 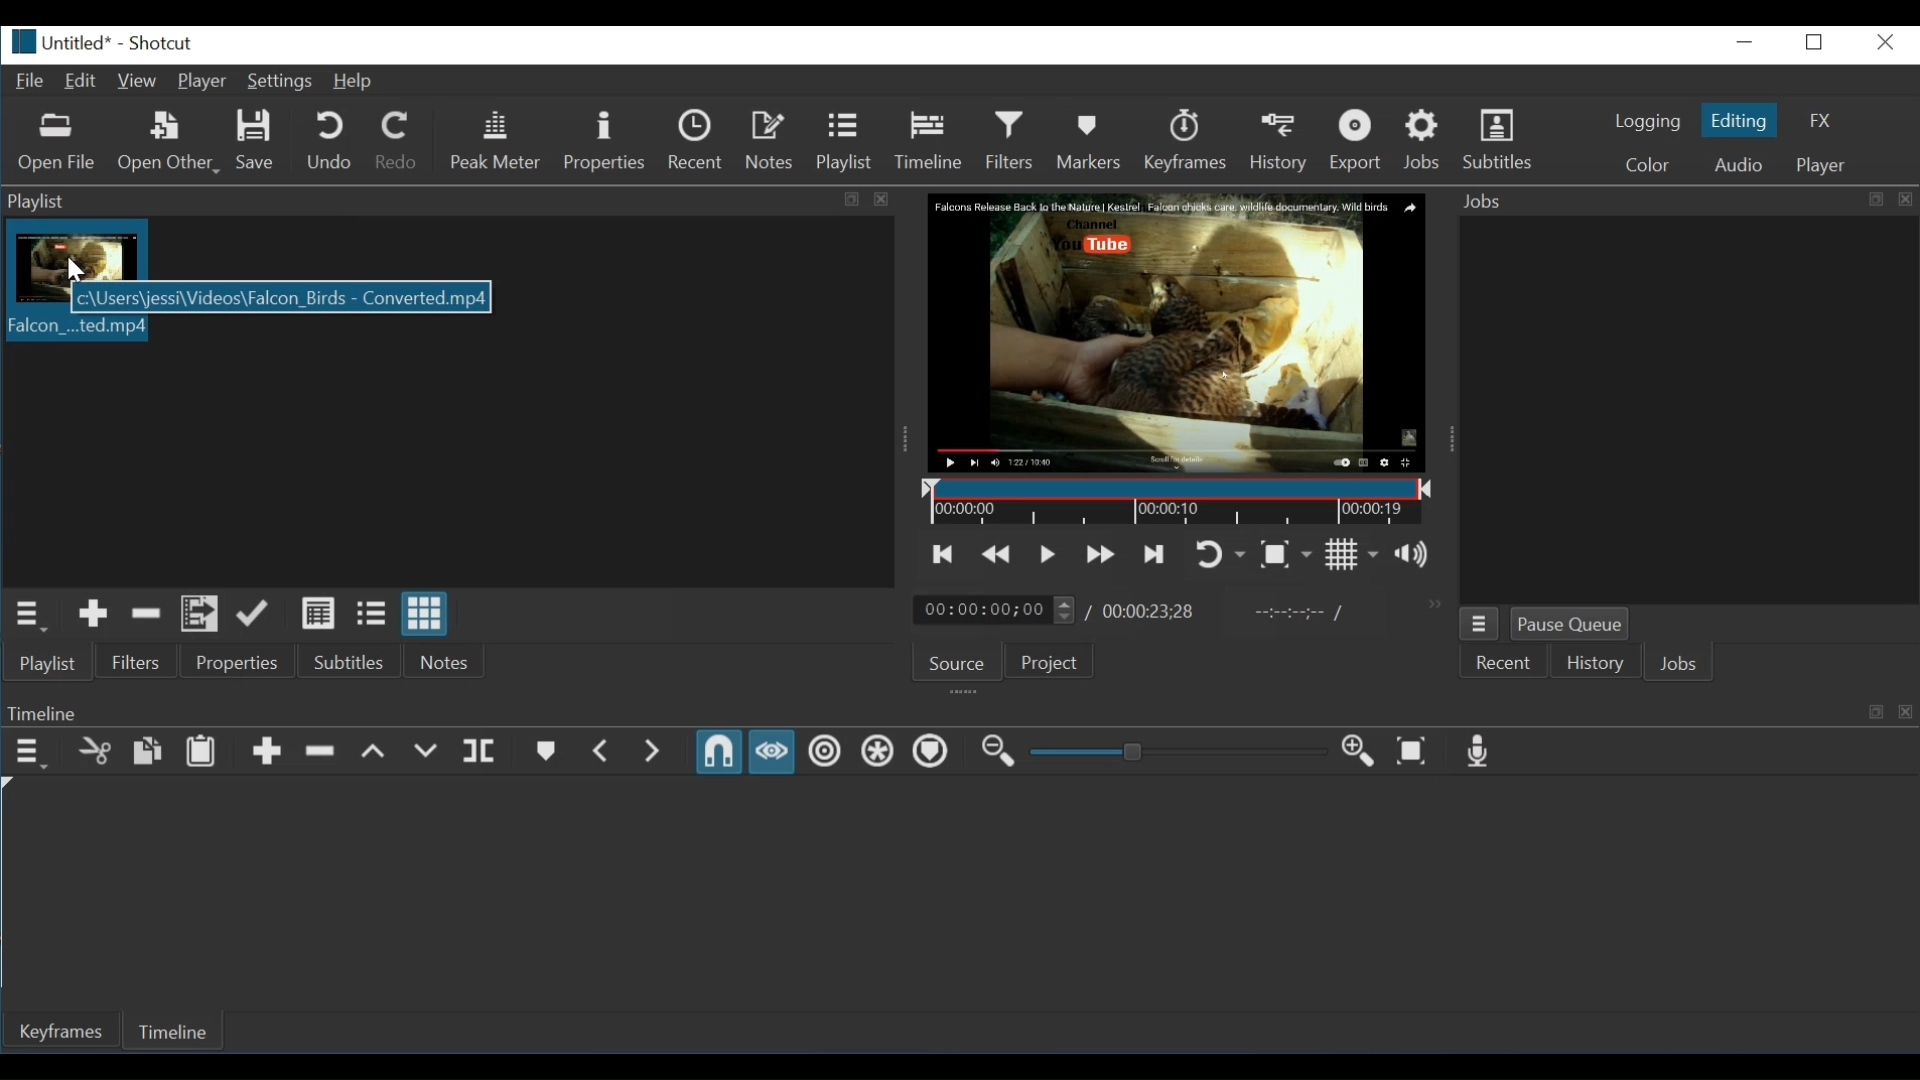 What do you see at coordinates (1293, 614) in the screenshot?
I see `In oint` at bounding box center [1293, 614].